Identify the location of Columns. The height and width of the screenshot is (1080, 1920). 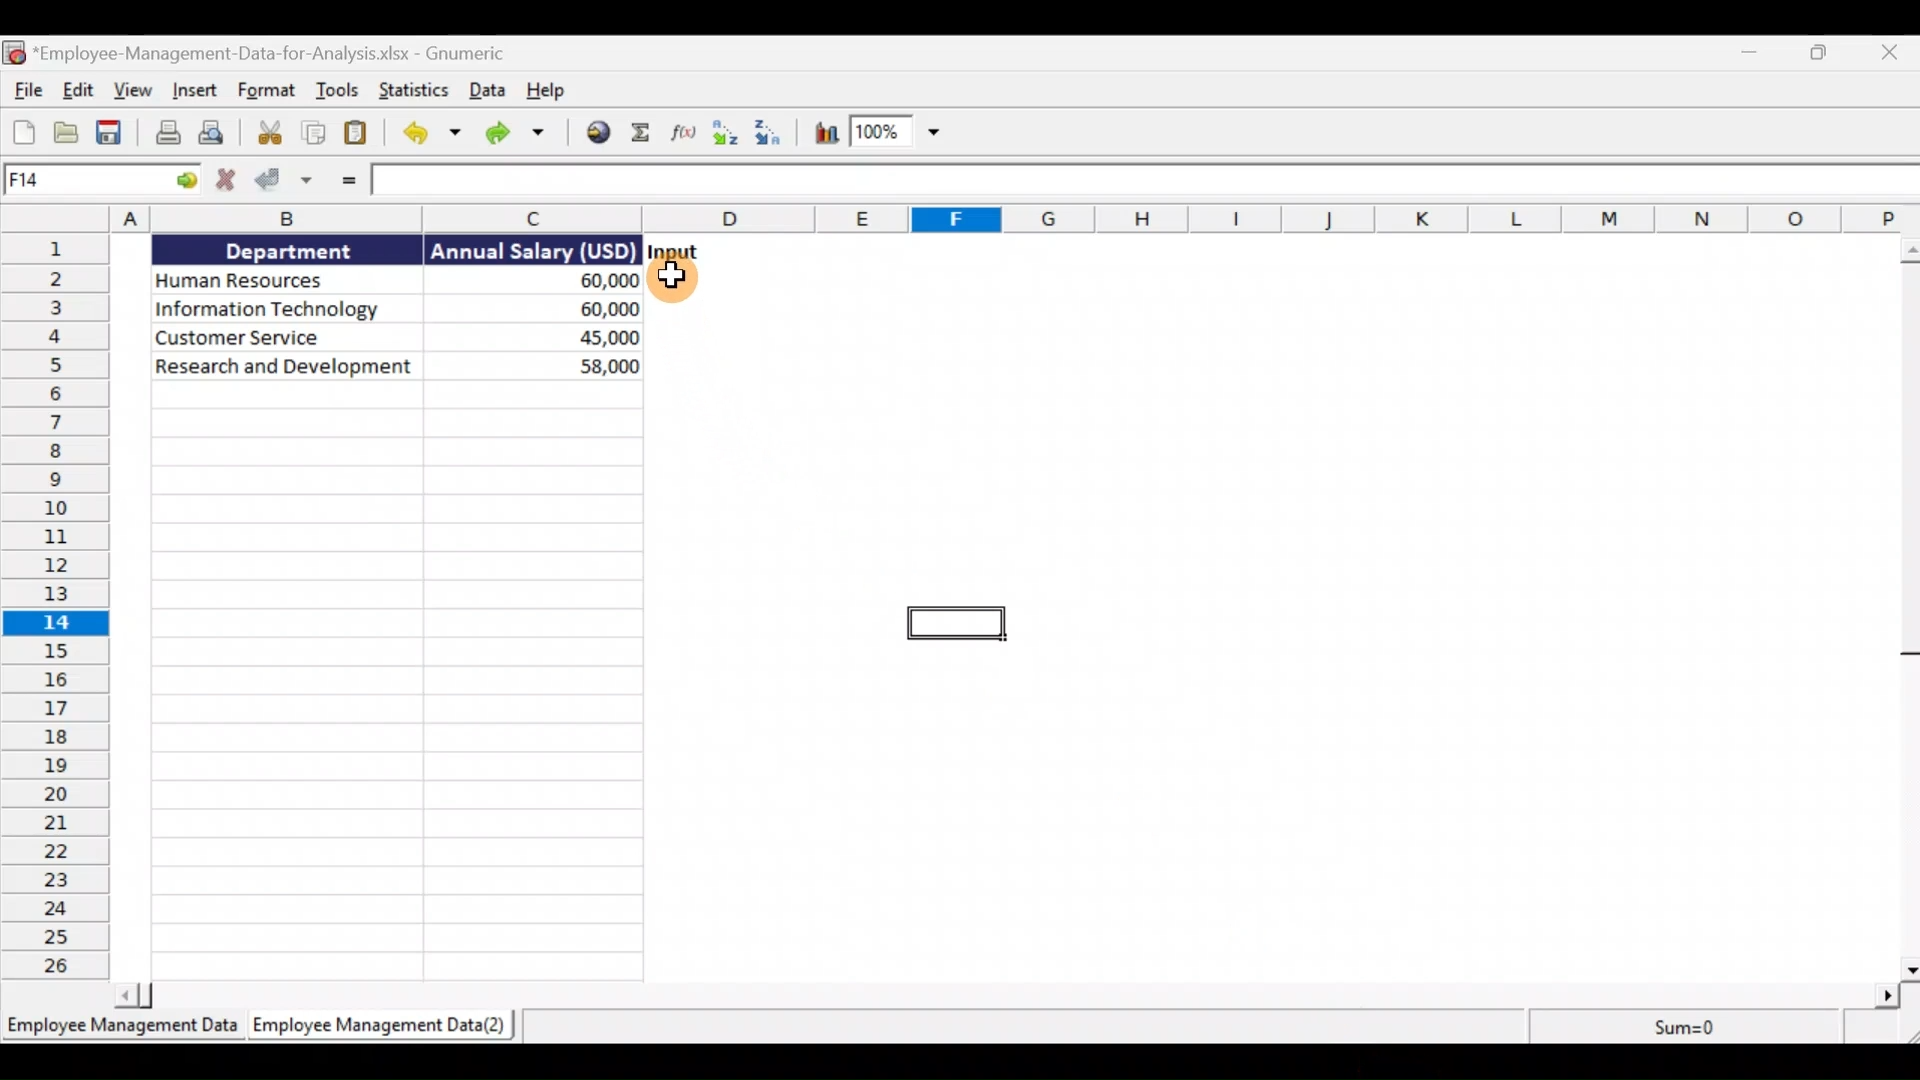
(964, 218).